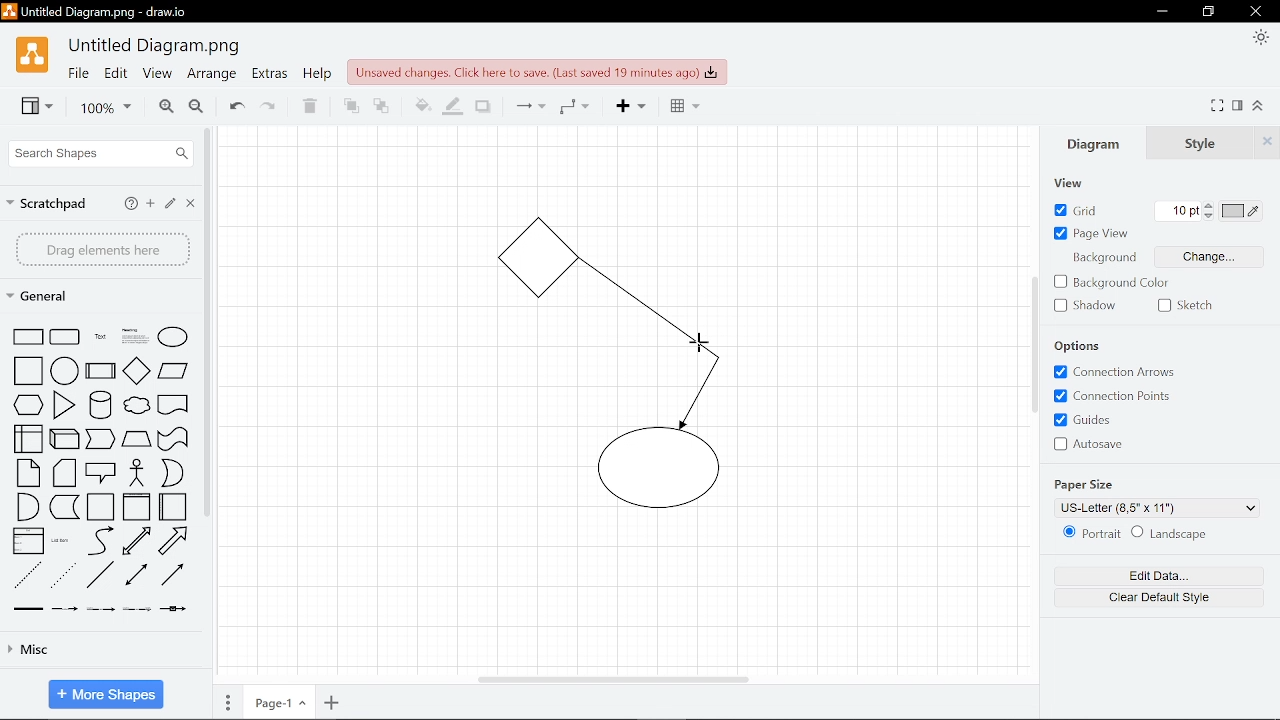  I want to click on shape, so click(66, 474).